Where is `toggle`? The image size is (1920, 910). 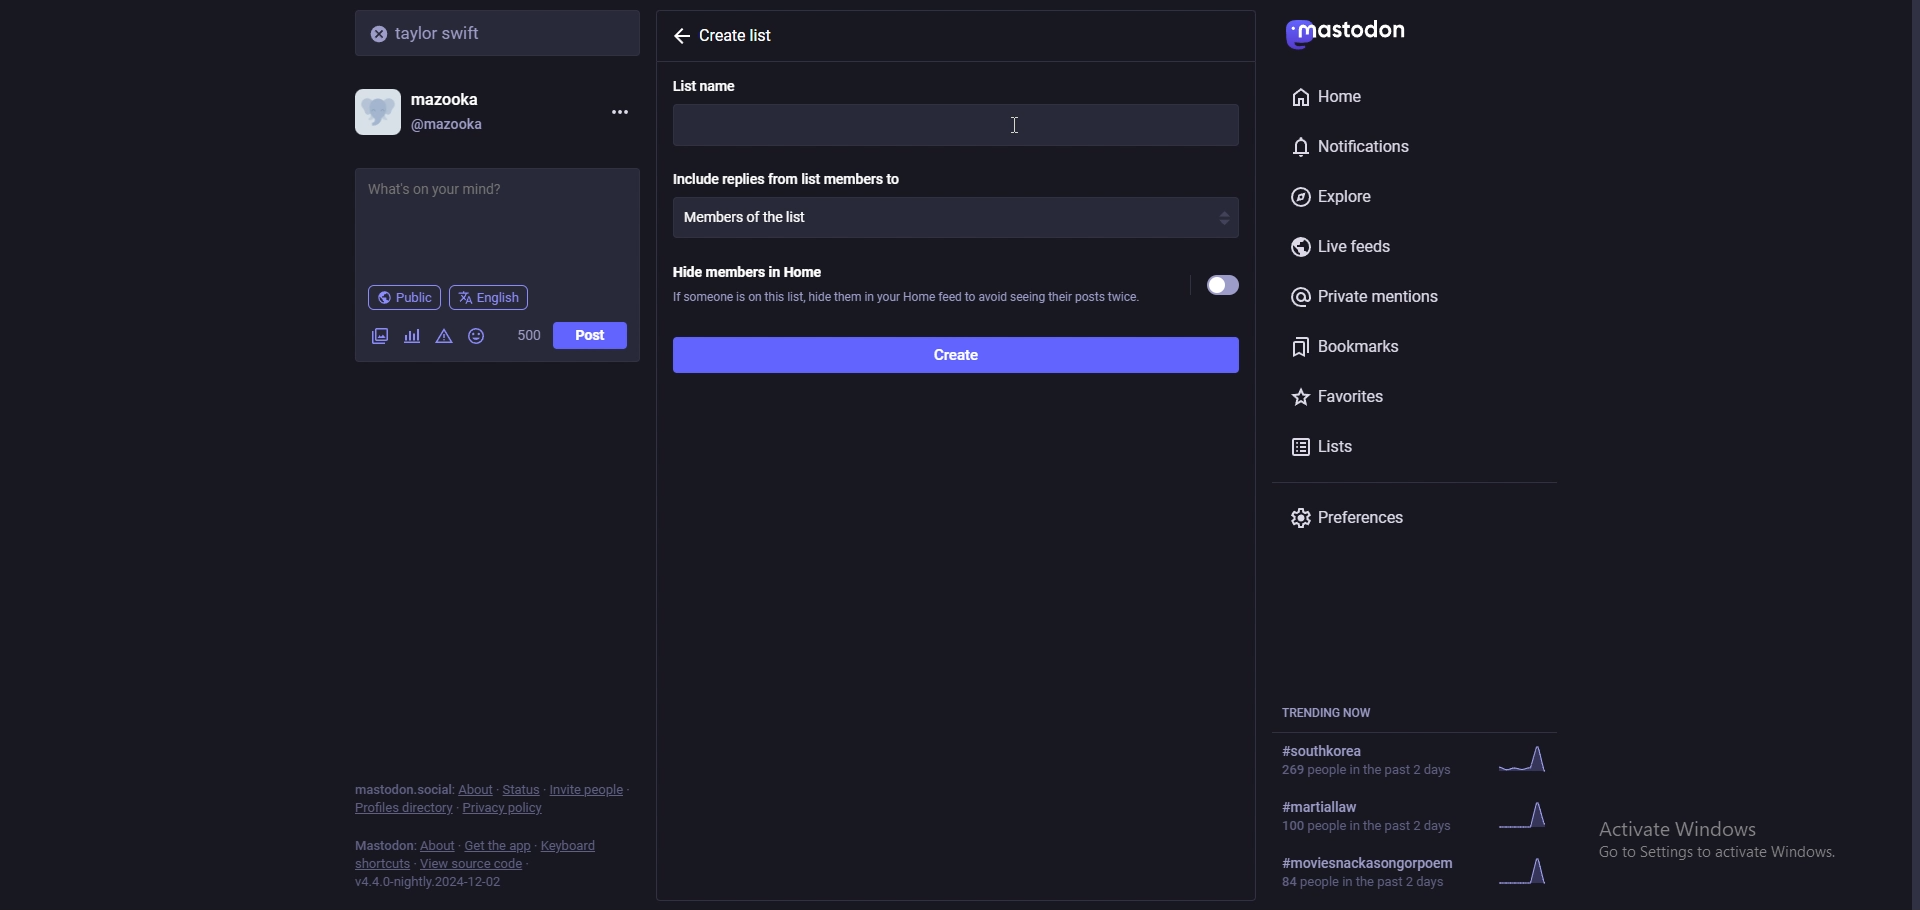 toggle is located at coordinates (1225, 286).